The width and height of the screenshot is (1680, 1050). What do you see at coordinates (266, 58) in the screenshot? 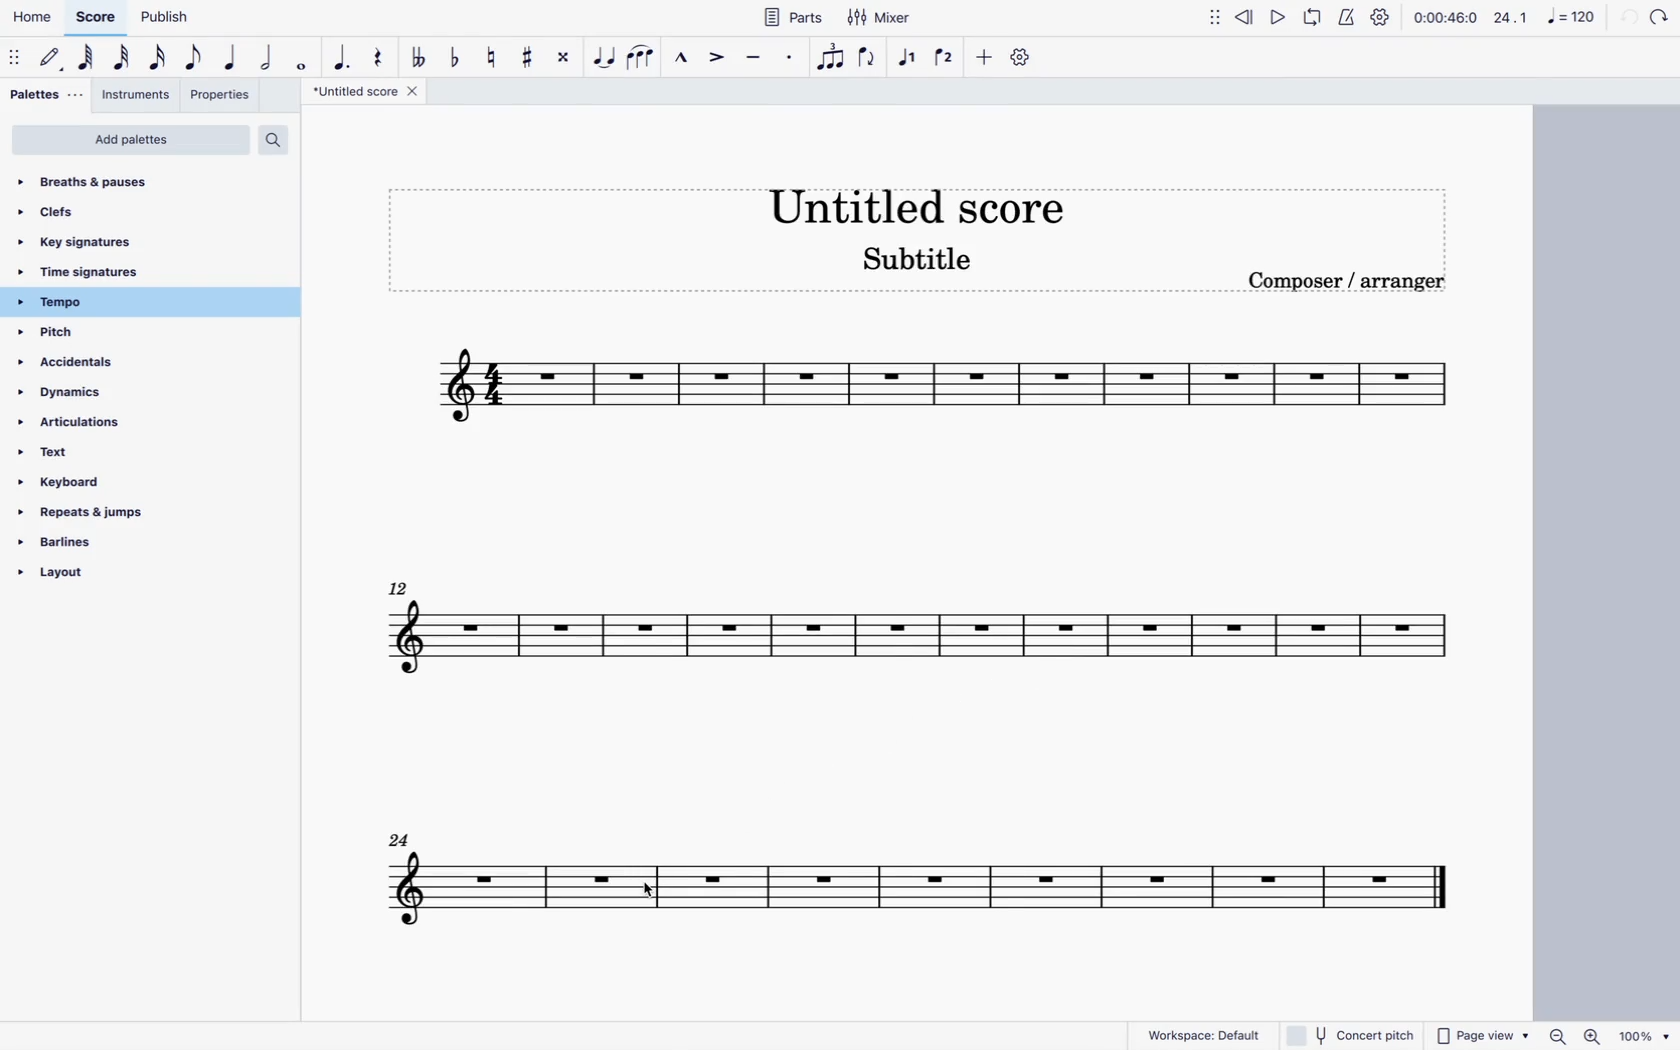
I see `half note` at bounding box center [266, 58].